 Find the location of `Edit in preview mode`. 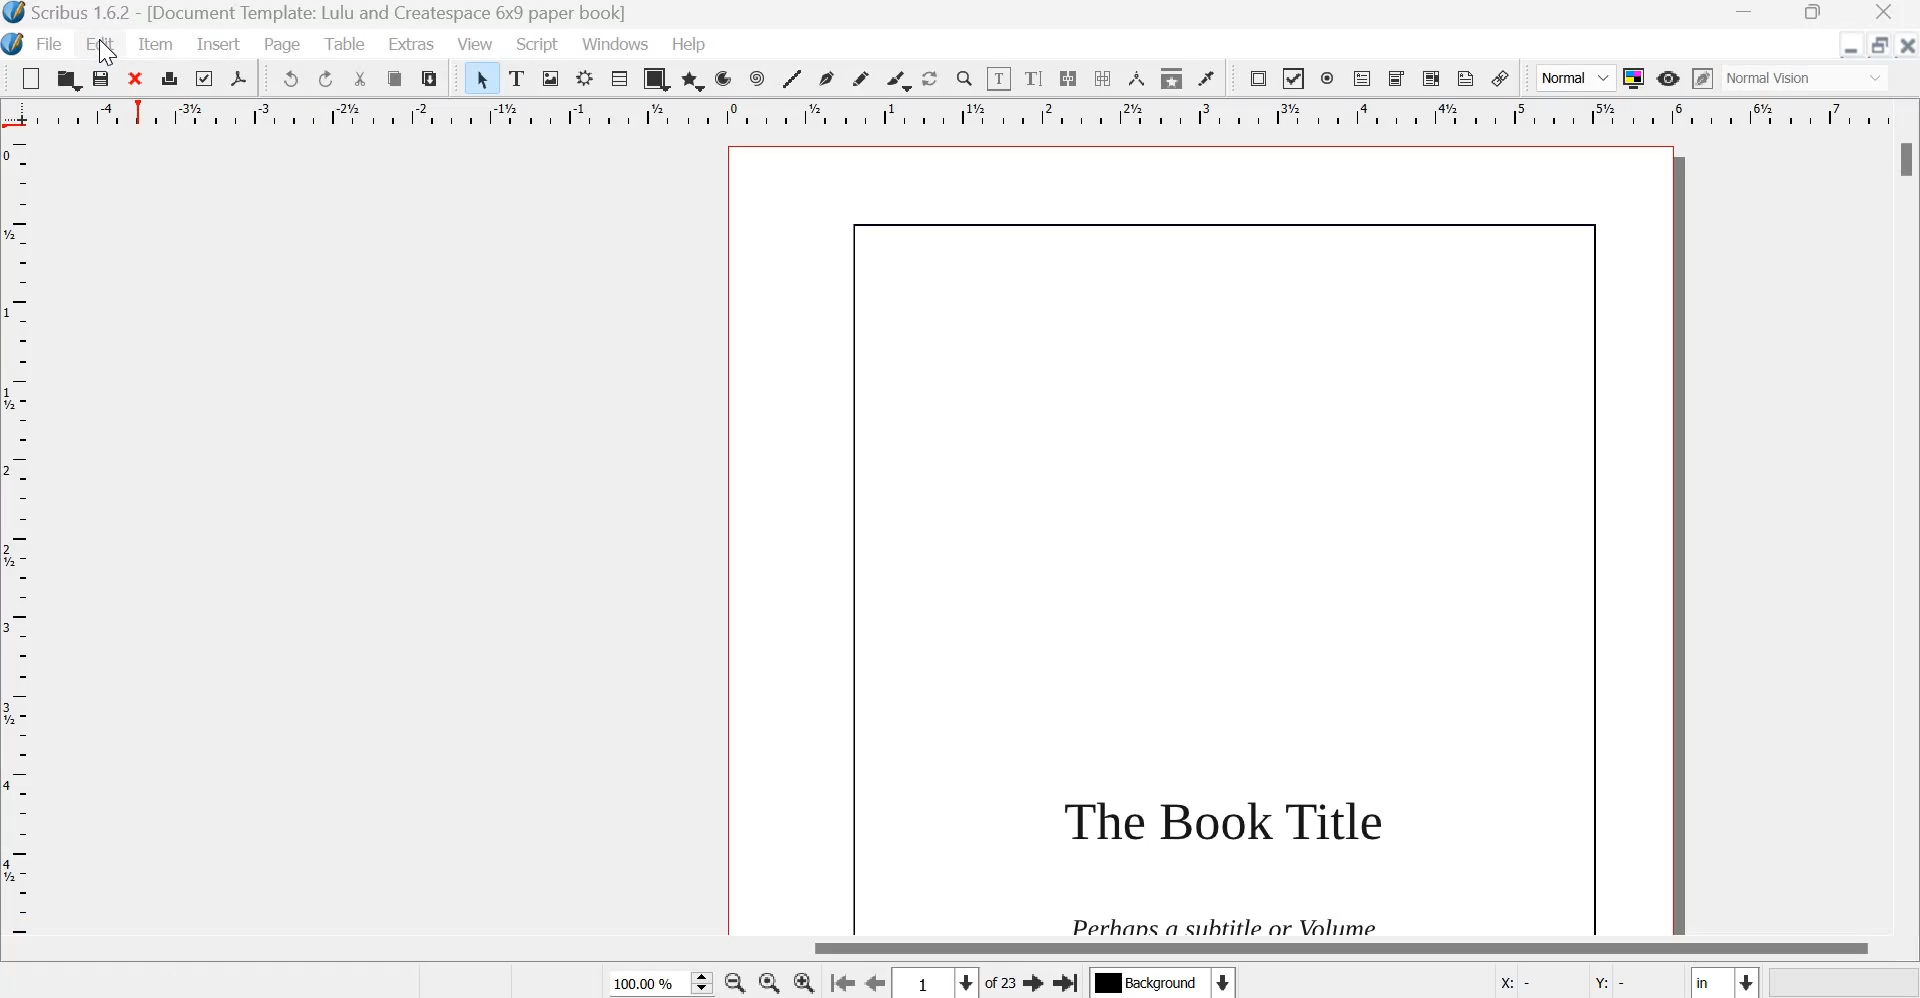

Edit in preview mode is located at coordinates (1702, 78).